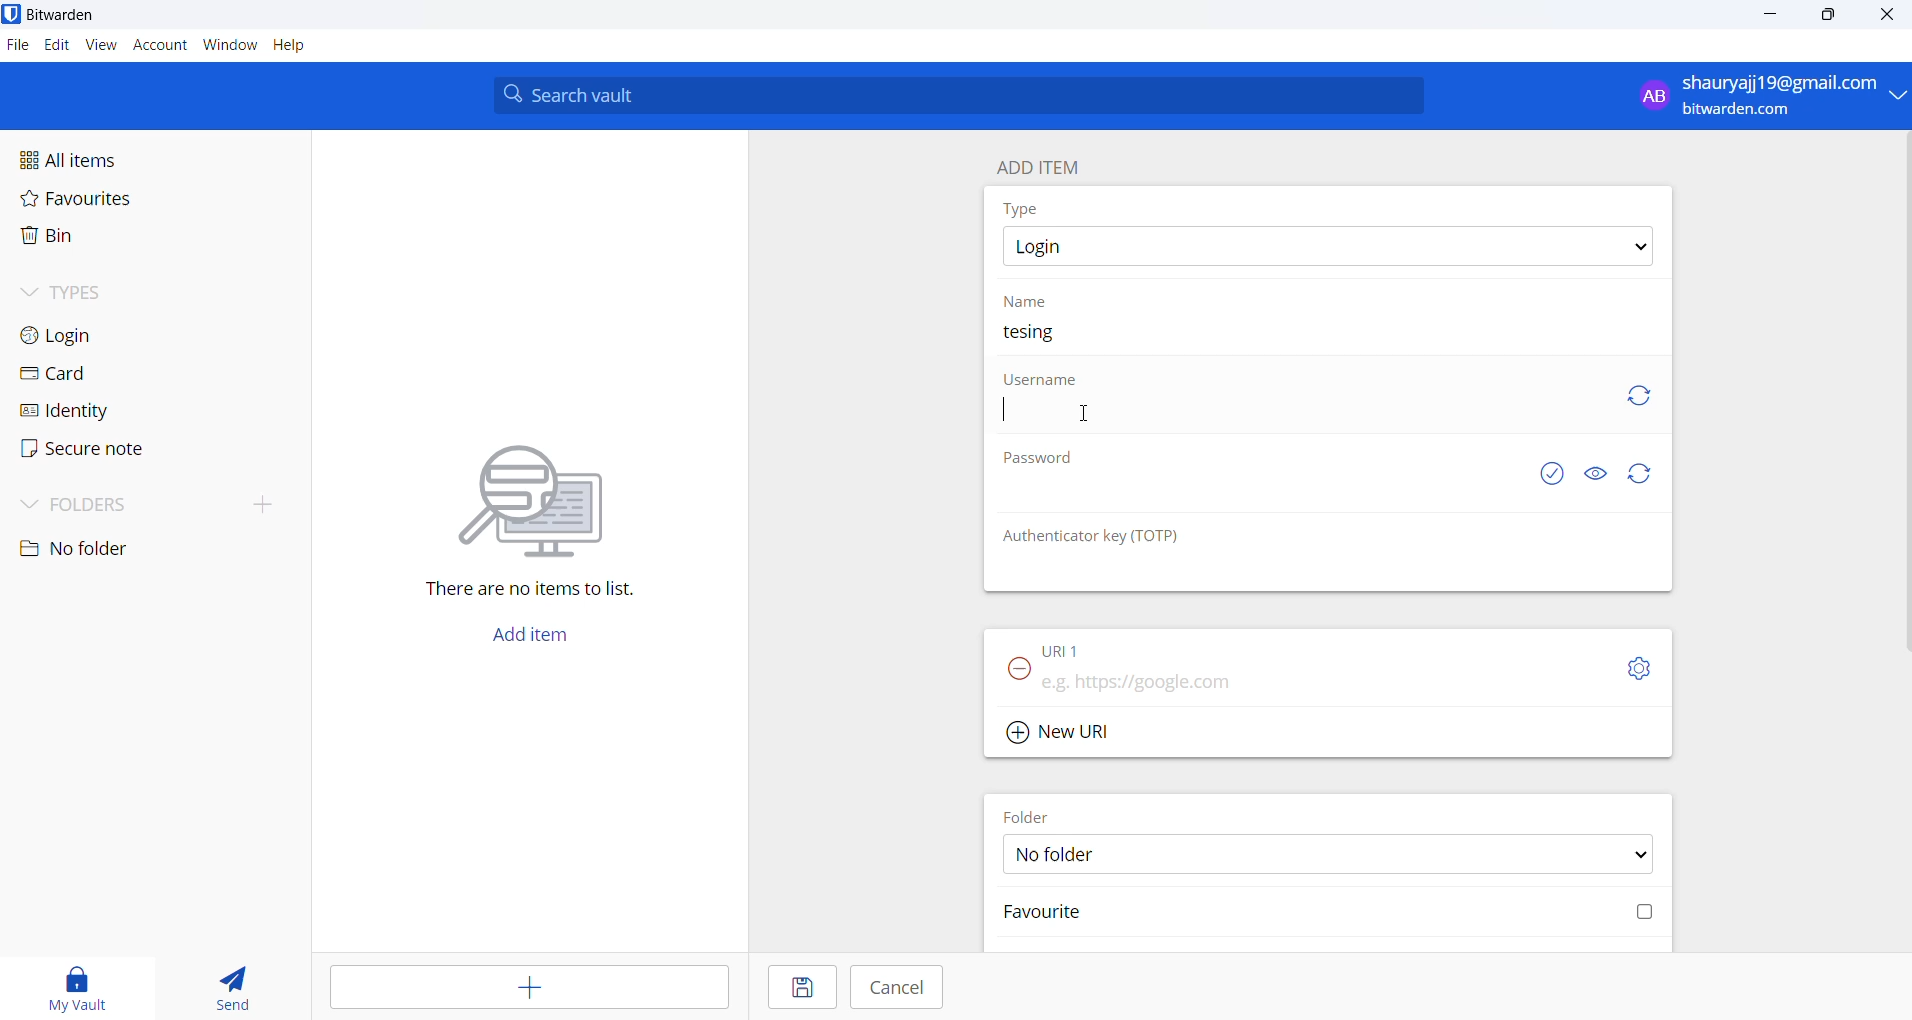 The height and width of the screenshot is (1020, 1912). Describe the element at coordinates (517, 591) in the screenshot. I see `sentence mentioning that there are no items in vault l` at that location.